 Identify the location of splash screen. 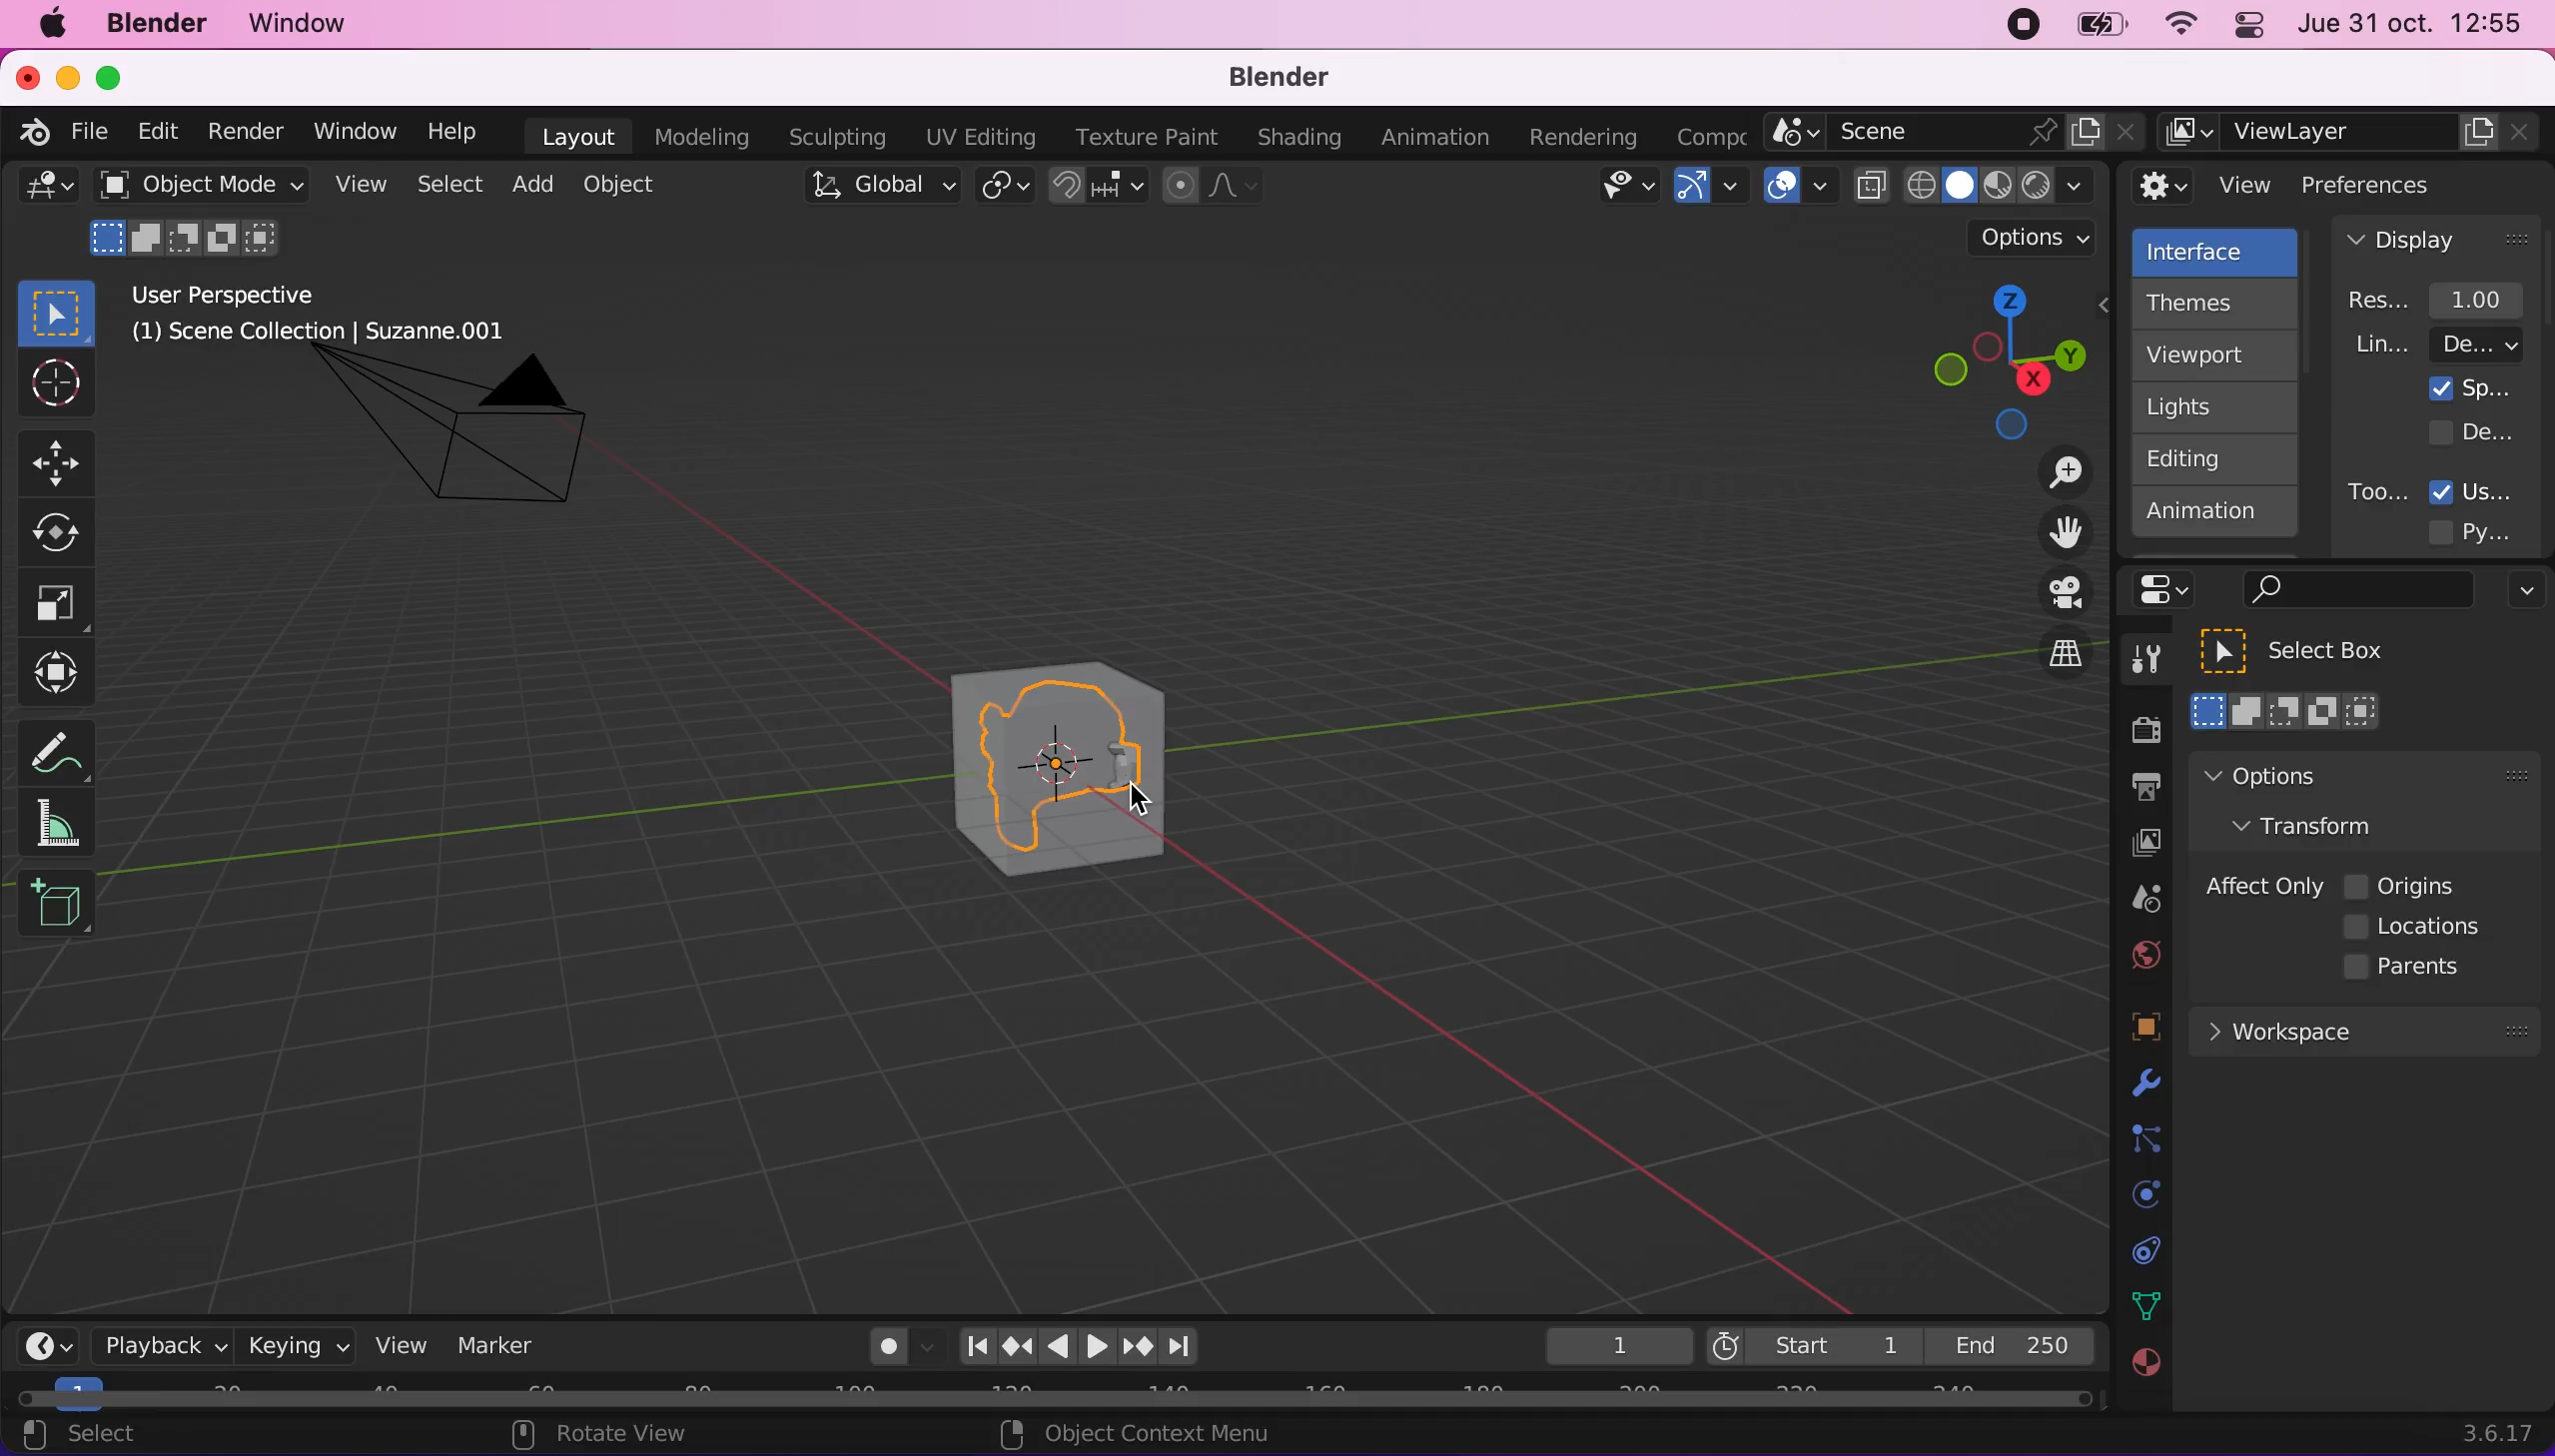
(2471, 388).